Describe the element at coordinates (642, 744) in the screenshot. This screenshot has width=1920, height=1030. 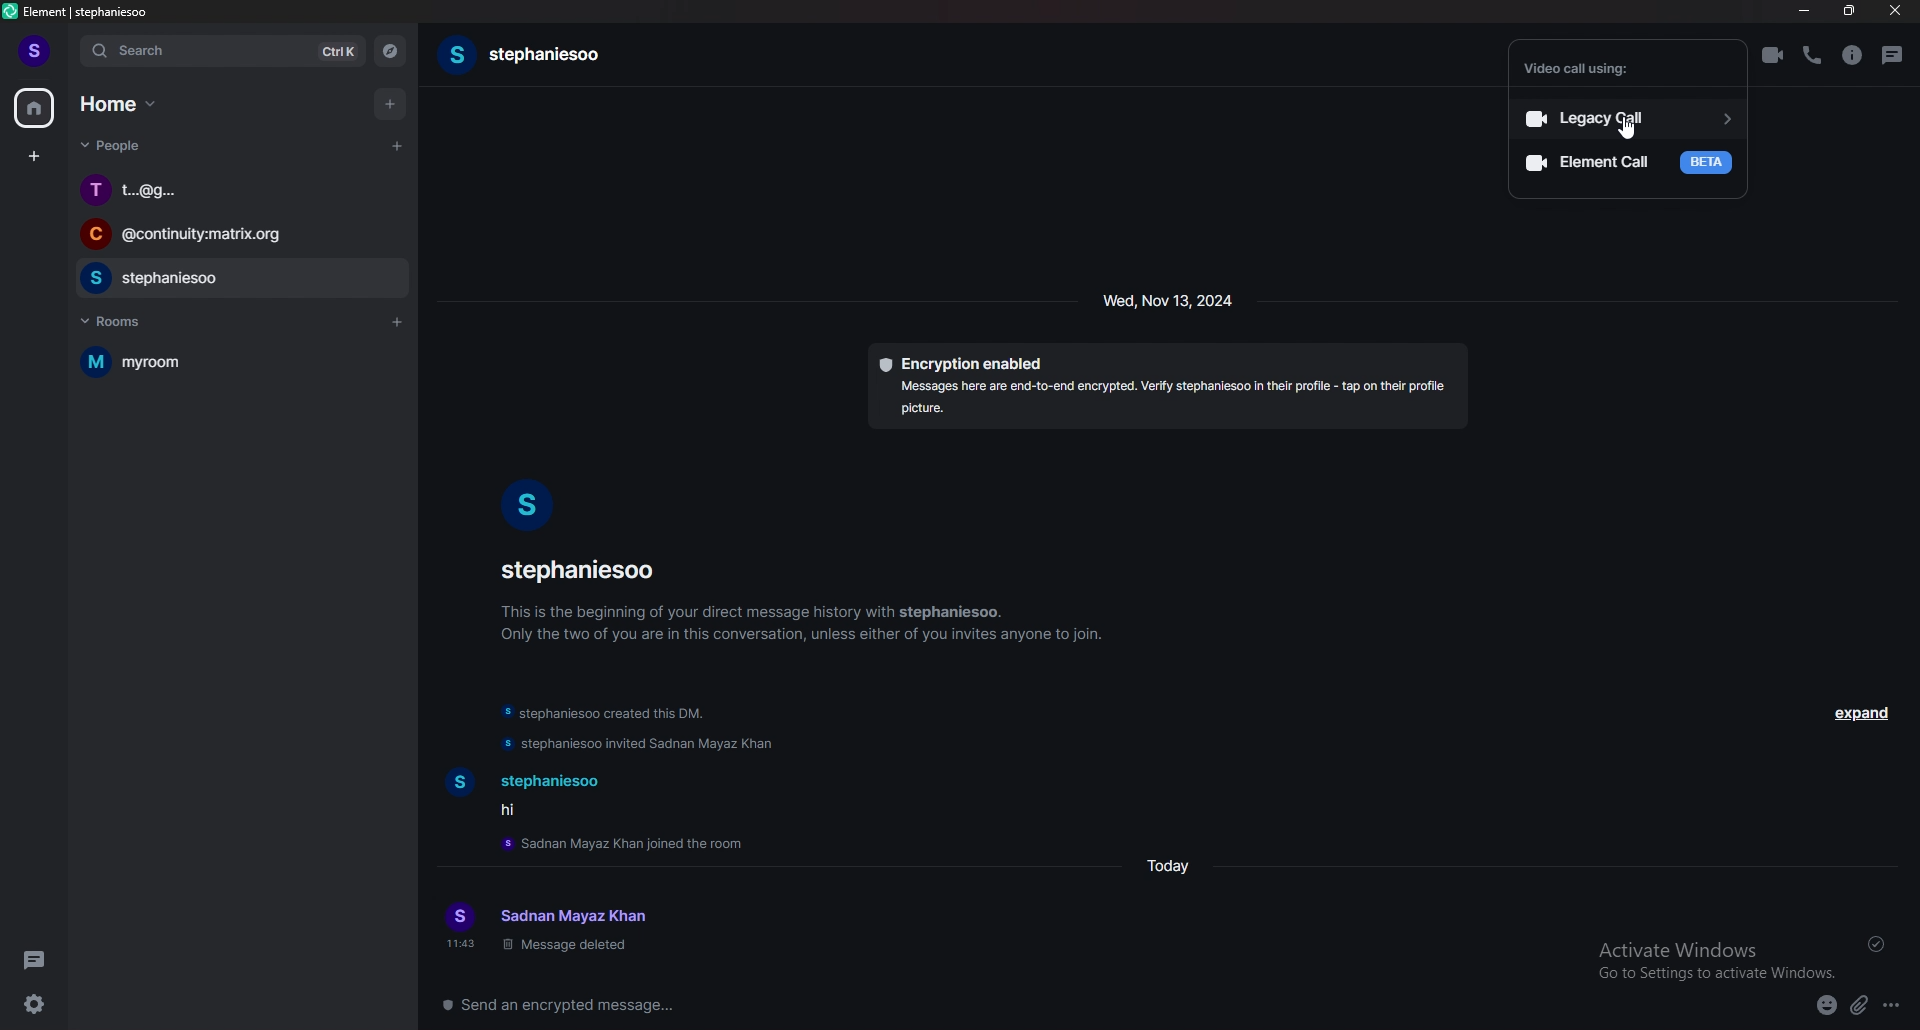
I see `update` at that location.